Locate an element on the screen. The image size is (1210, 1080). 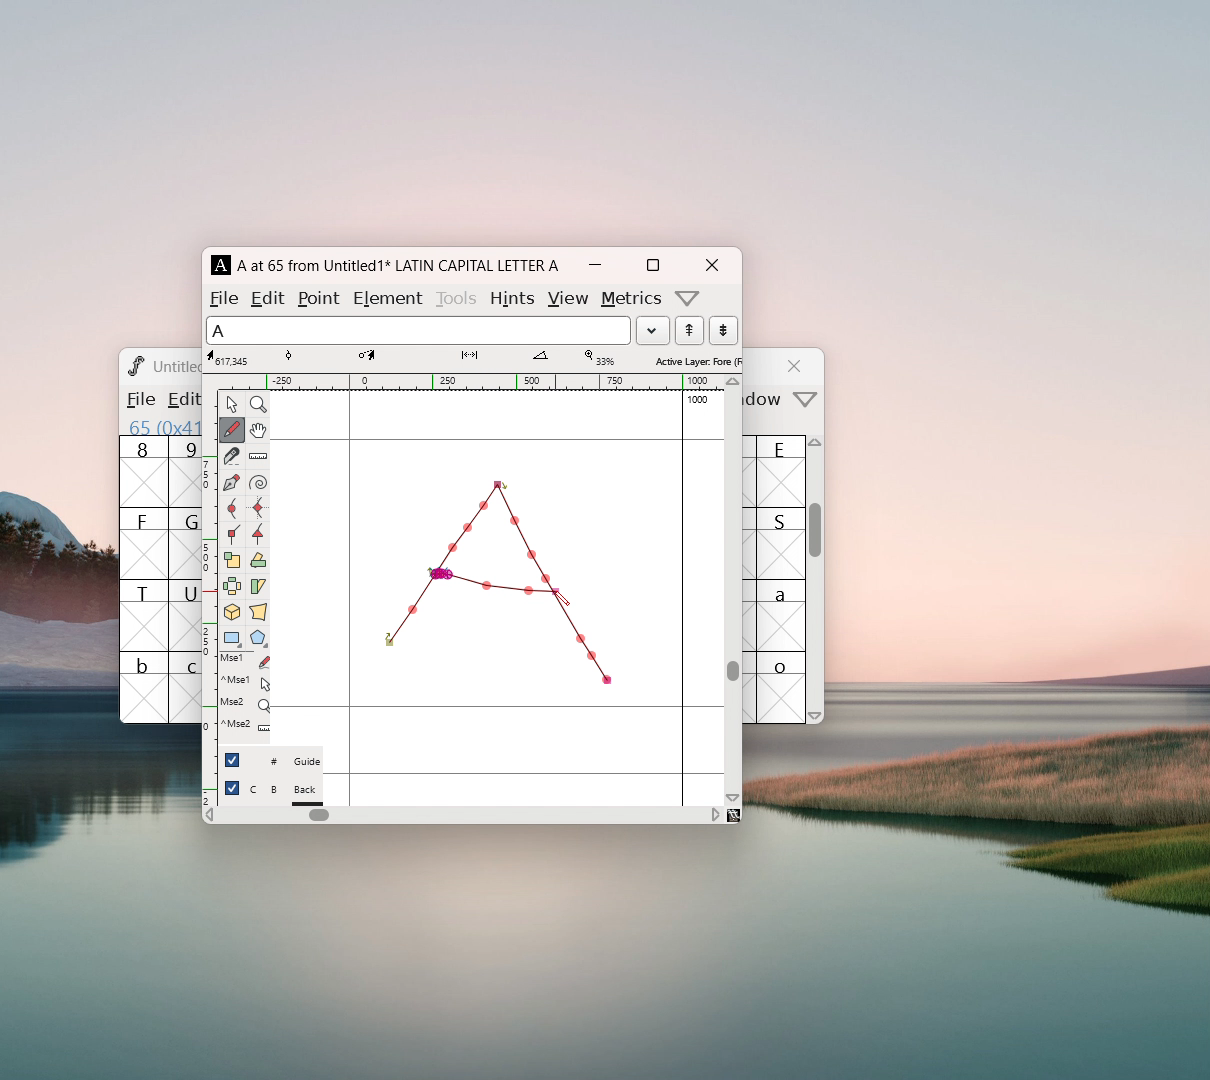
E is located at coordinates (782, 471).